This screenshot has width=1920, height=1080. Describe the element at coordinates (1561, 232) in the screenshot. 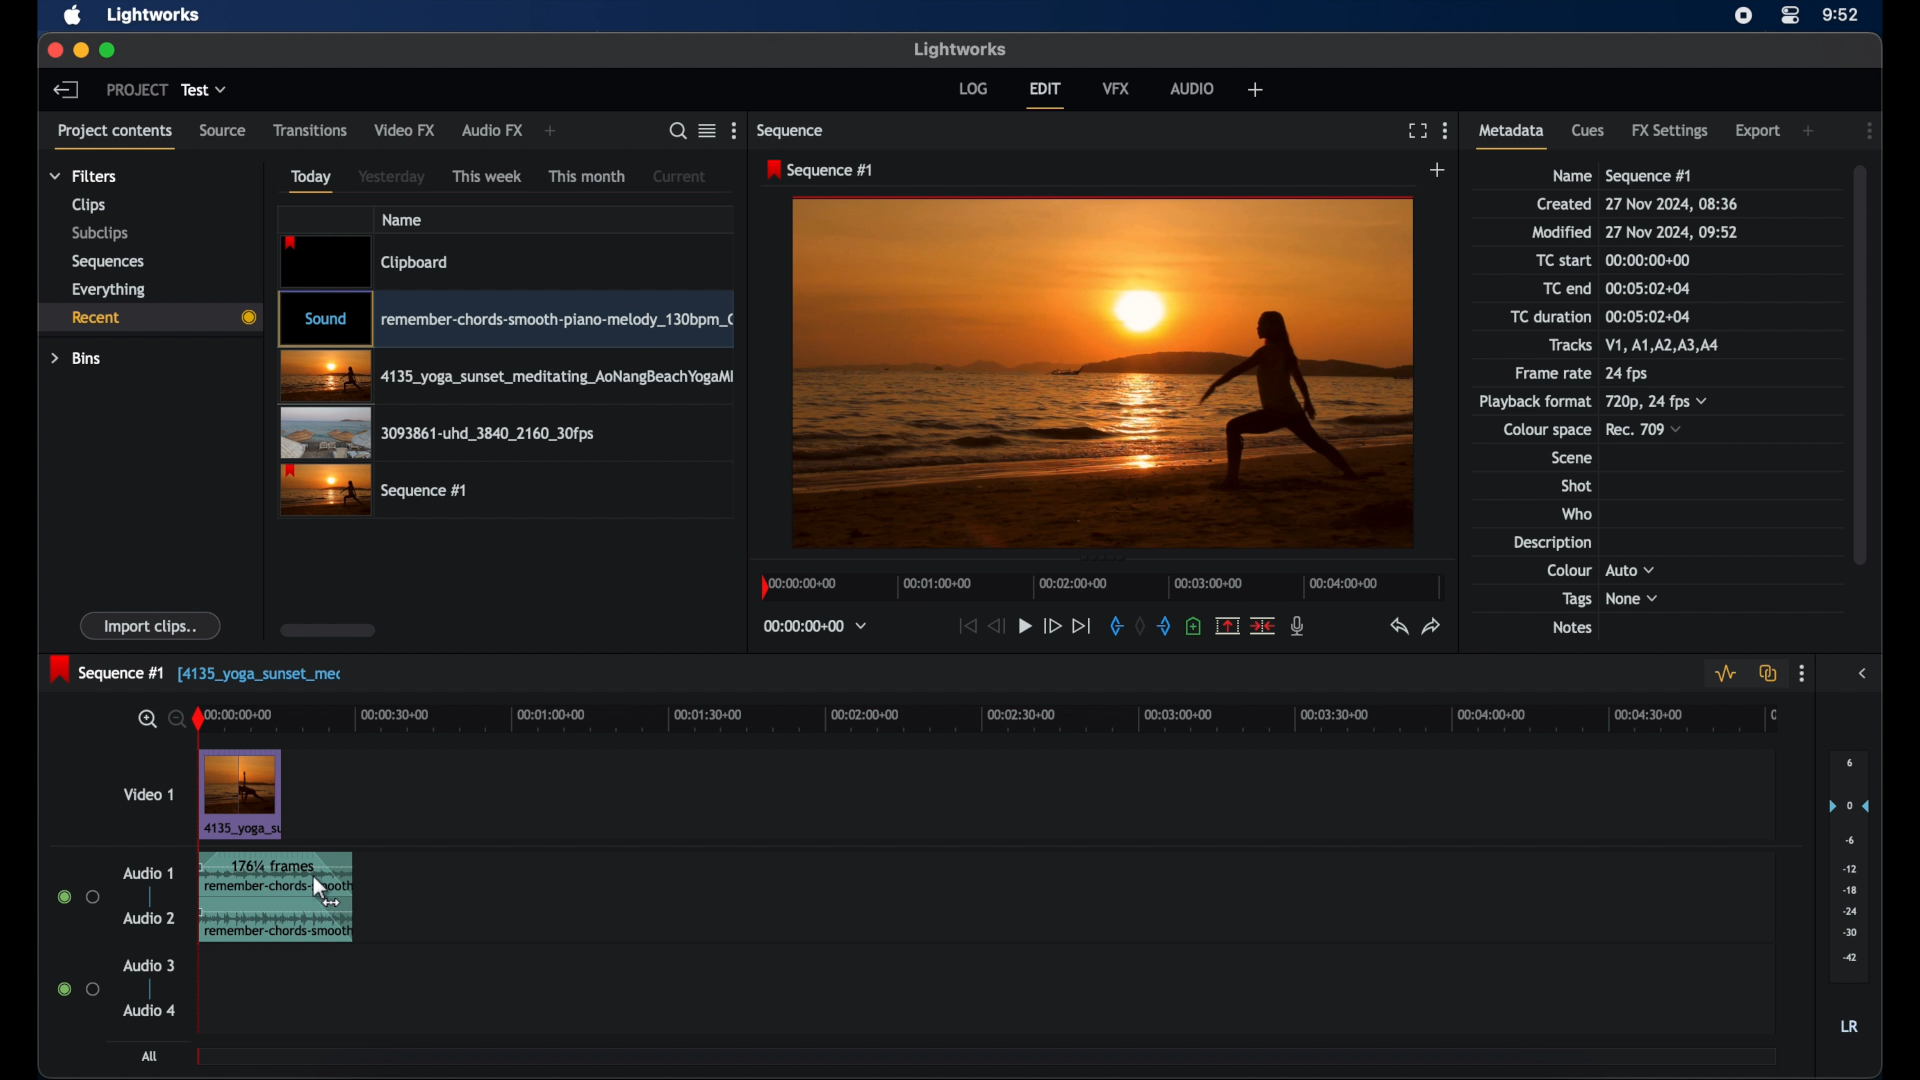

I see `modified` at that location.